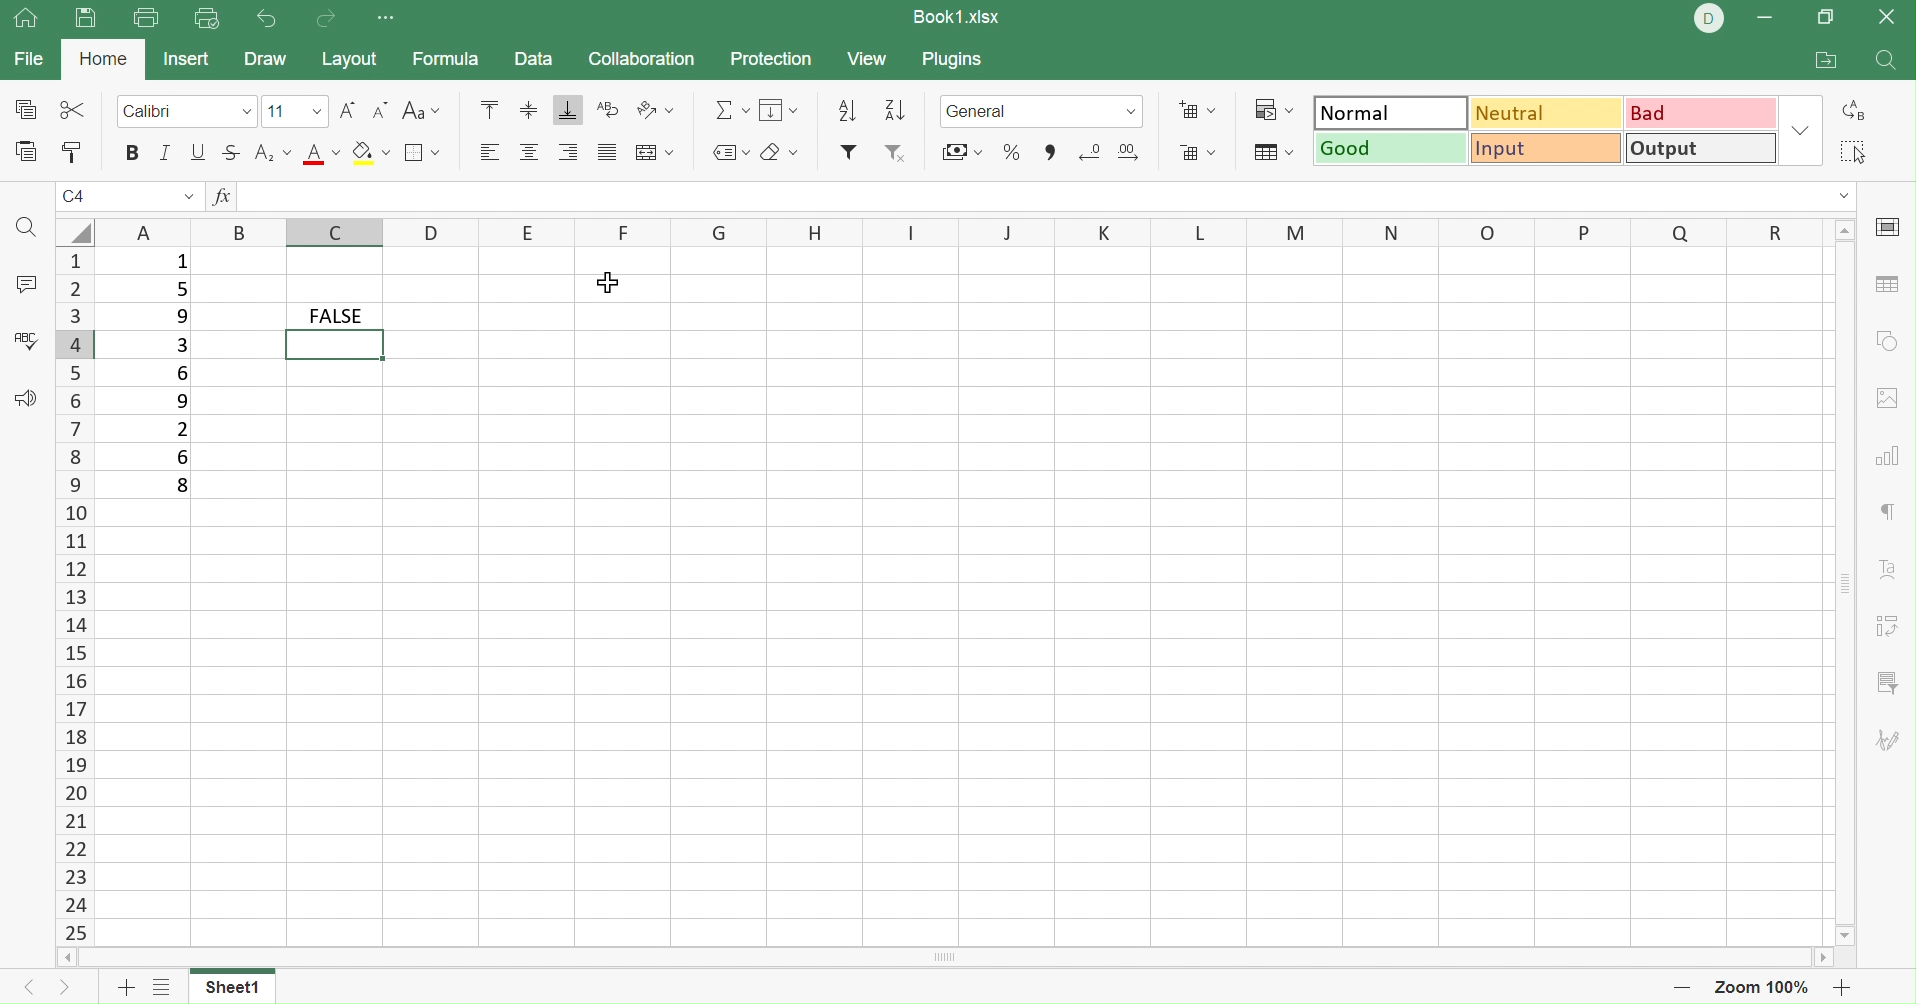  I want to click on Layout, so click(349, 60).